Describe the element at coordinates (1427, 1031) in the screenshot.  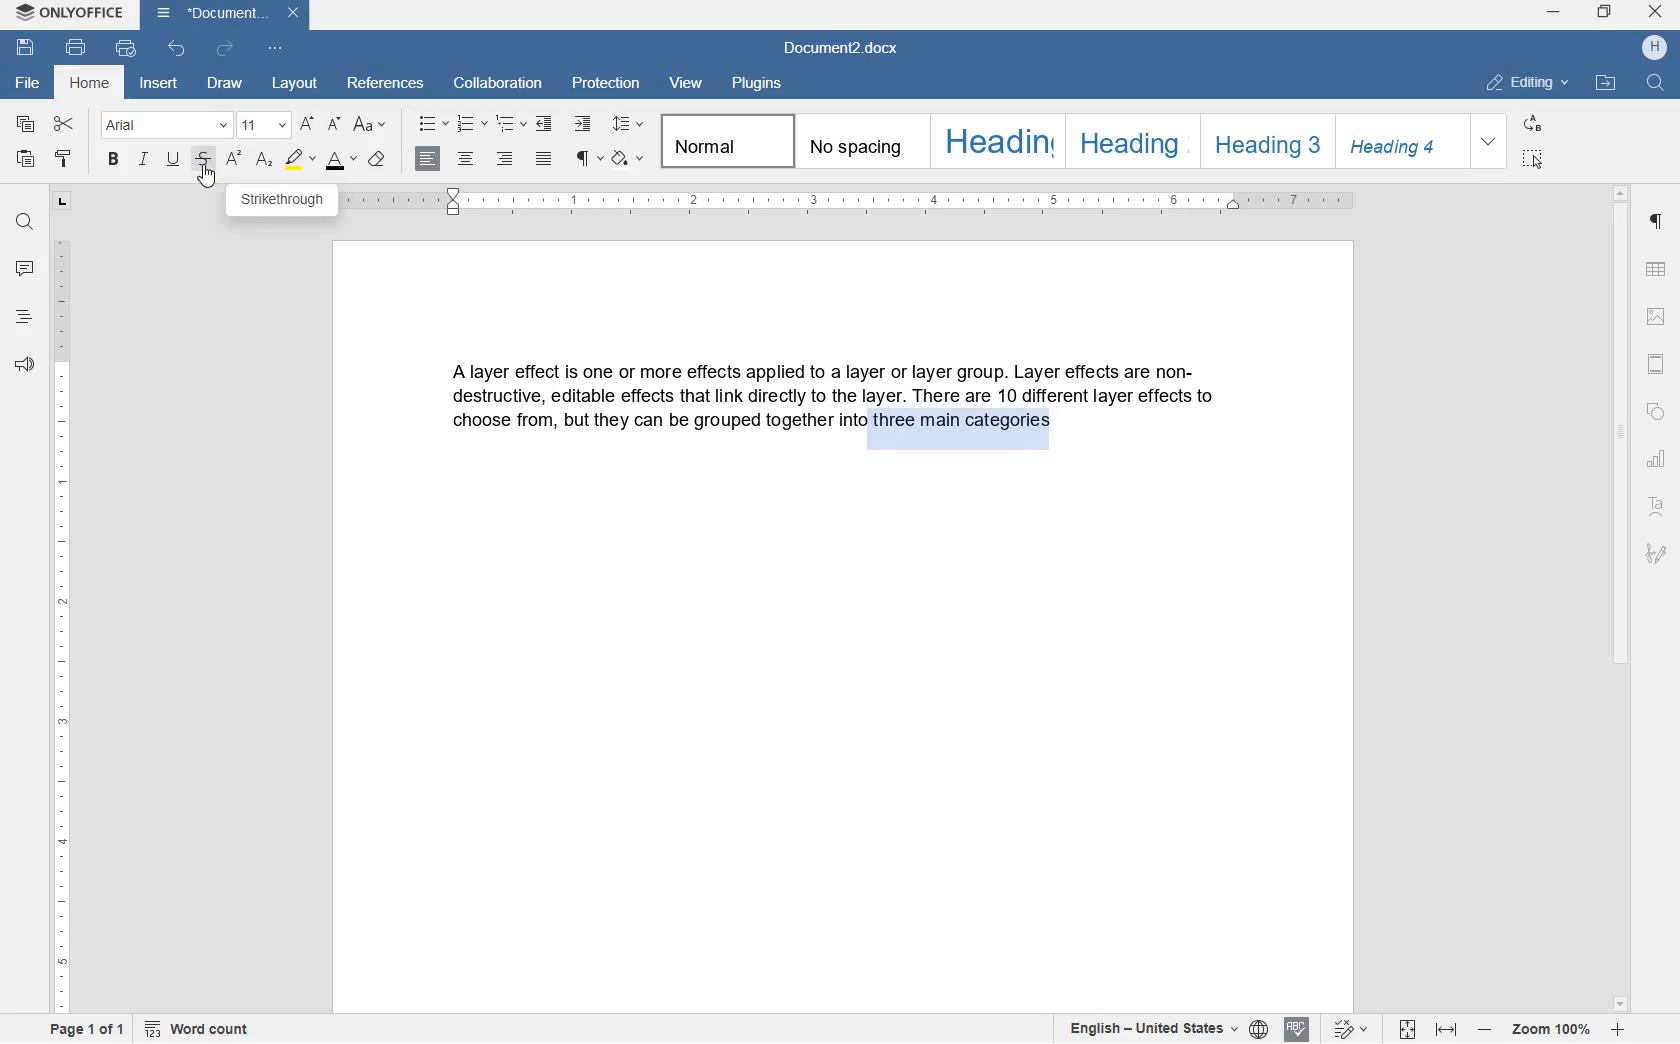
I see `fit to page or width` at that location.